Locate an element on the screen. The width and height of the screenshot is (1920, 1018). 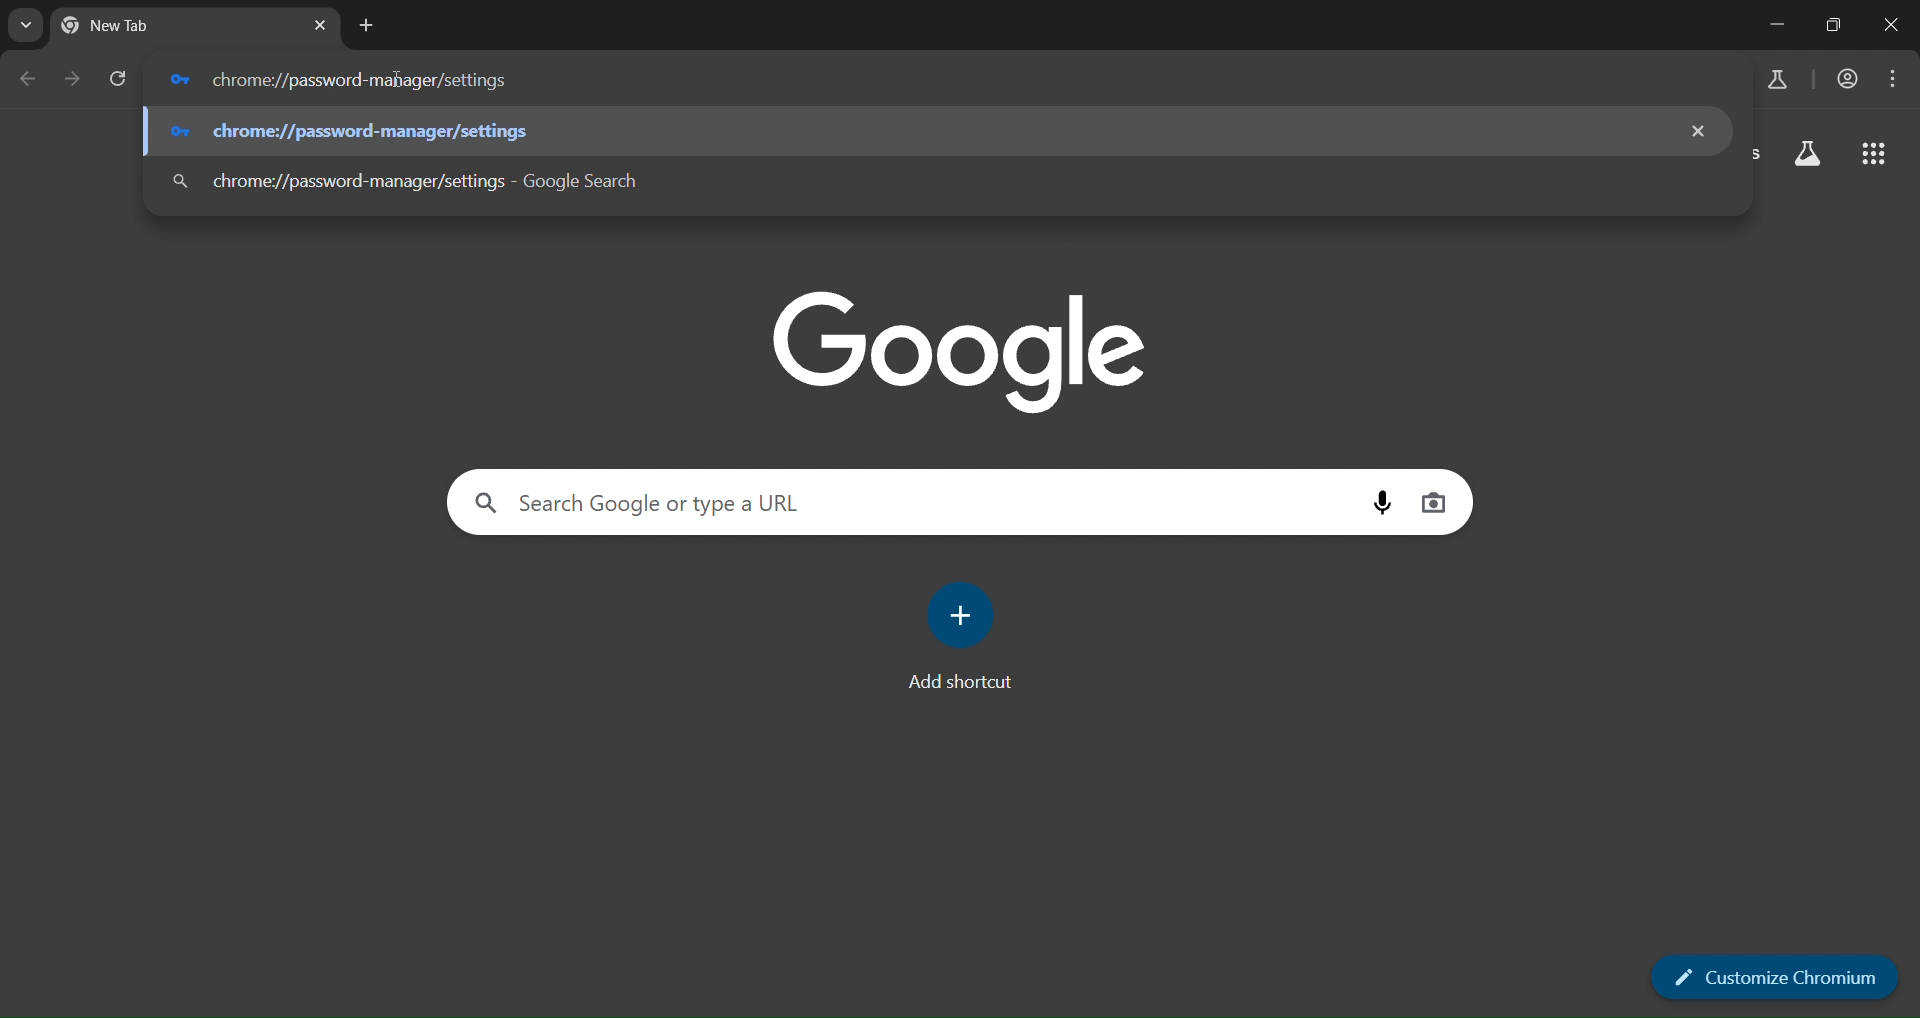
accounts is located at coordinates (1849, 78).